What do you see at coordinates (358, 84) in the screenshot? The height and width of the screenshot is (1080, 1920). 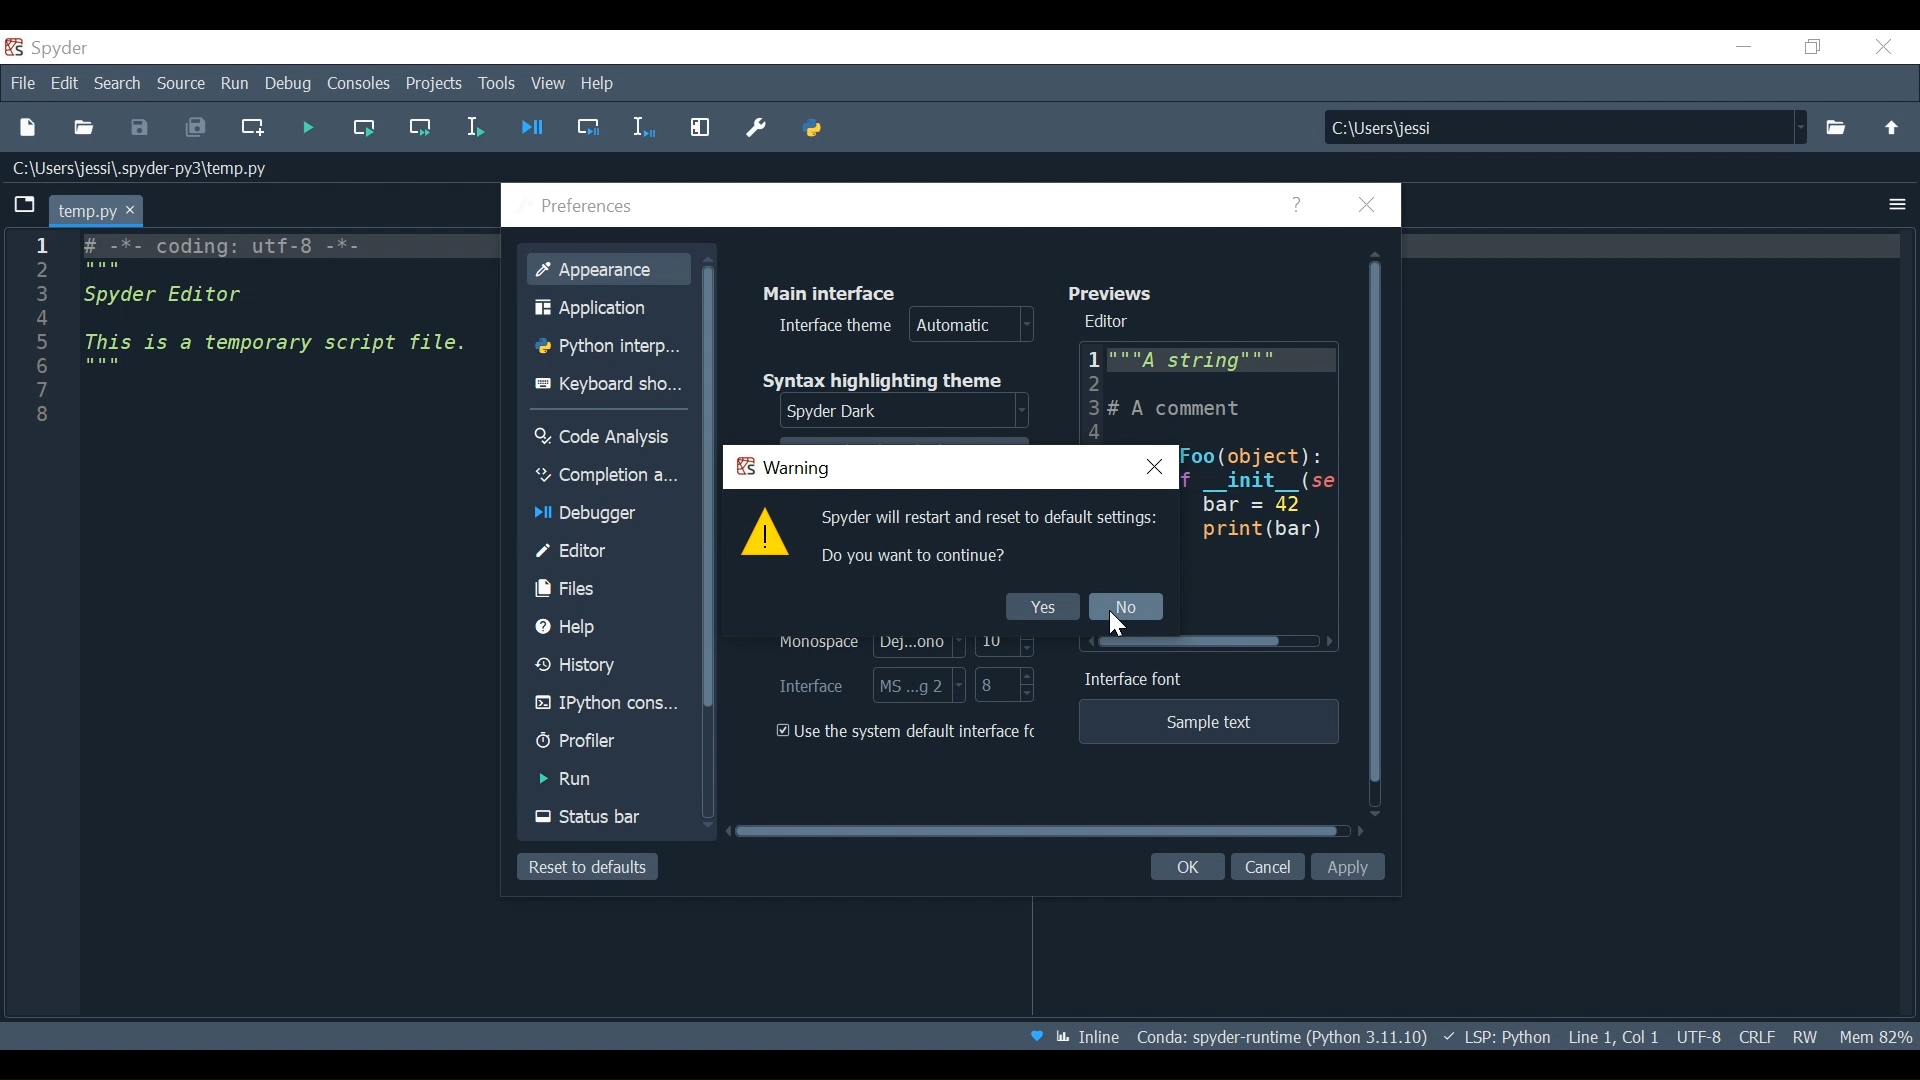 I see `Consoles` at bounding box center [358, 84].